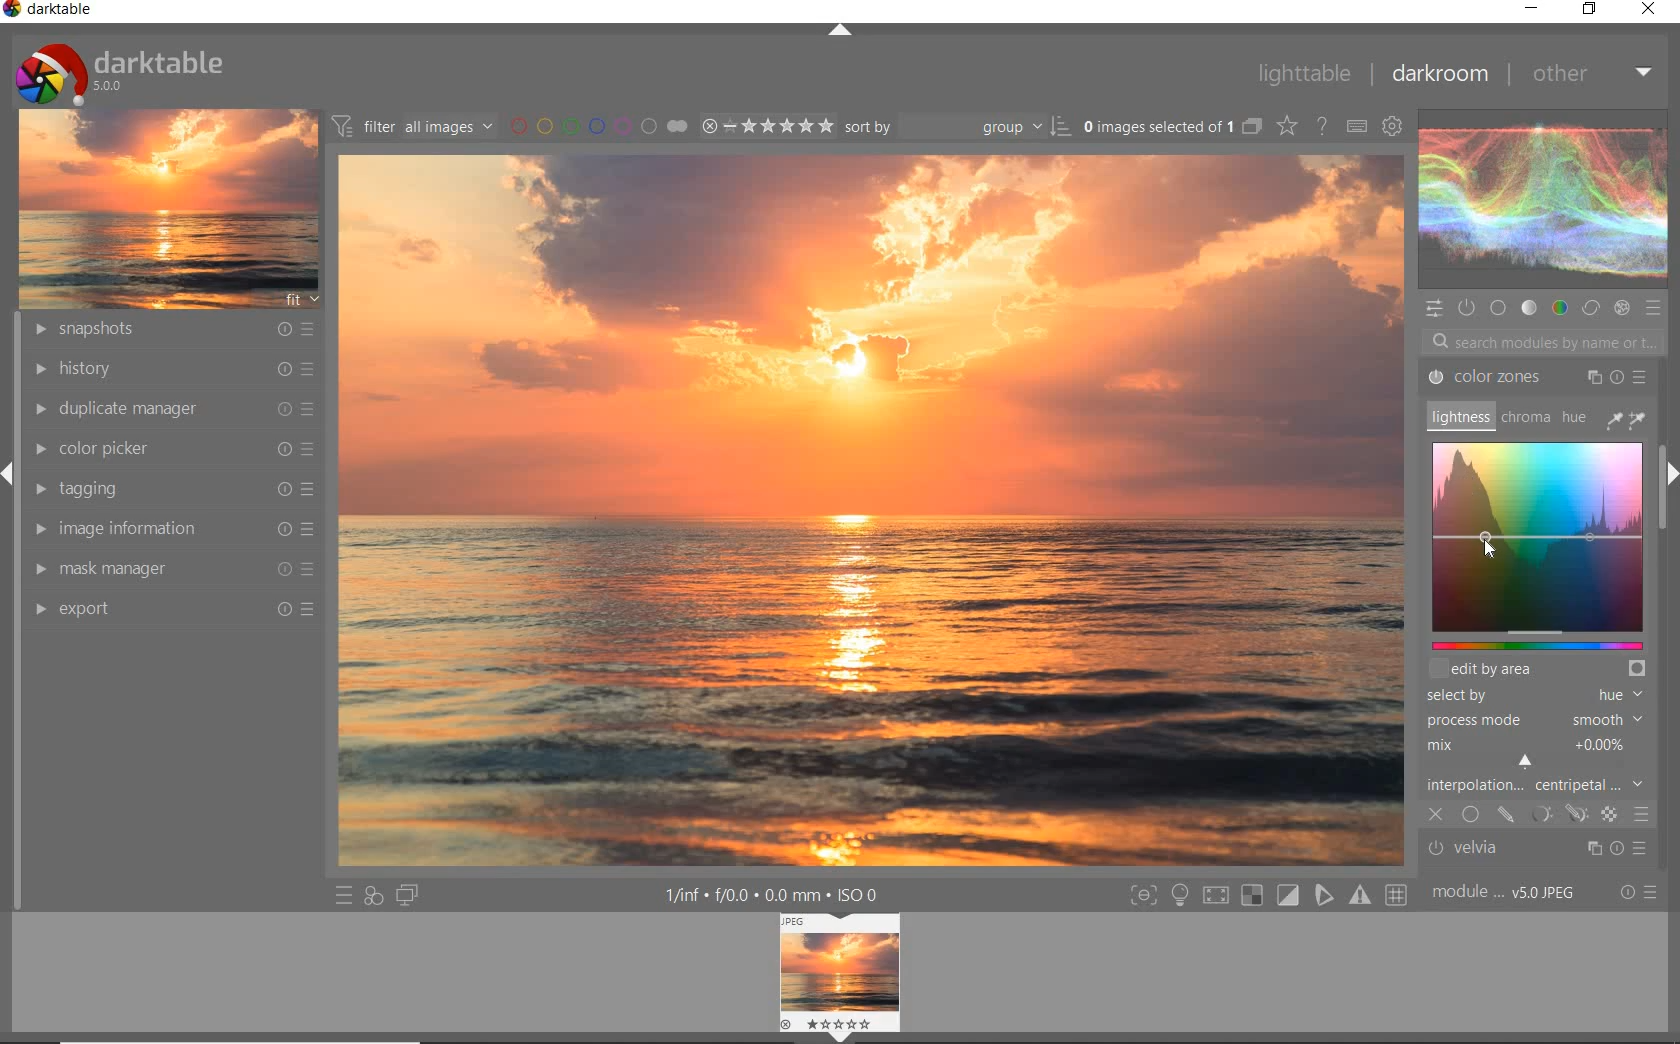 This screenshot has width=1680, height=1044. Describe the element at coordinates (1541, 202) in the screenshot. I see `WAVE FORM` at that location.